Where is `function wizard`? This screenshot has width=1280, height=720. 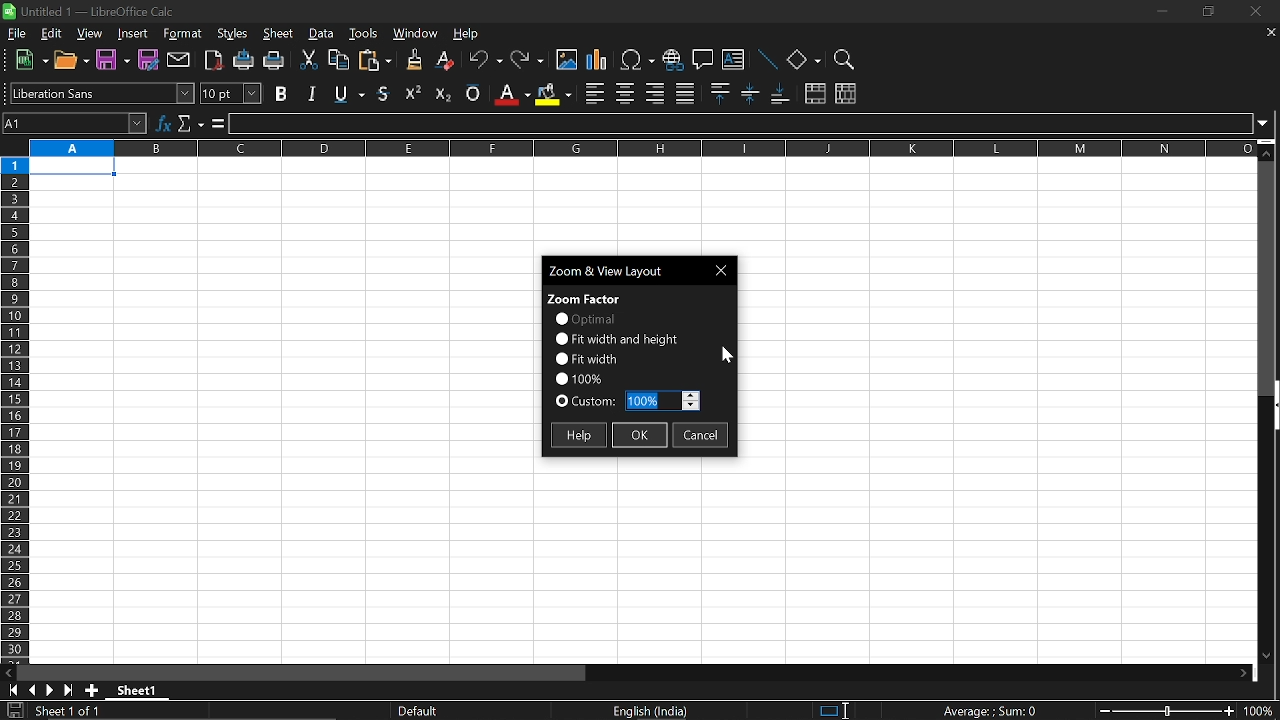
function wizard is located at coordinates (165, 121).